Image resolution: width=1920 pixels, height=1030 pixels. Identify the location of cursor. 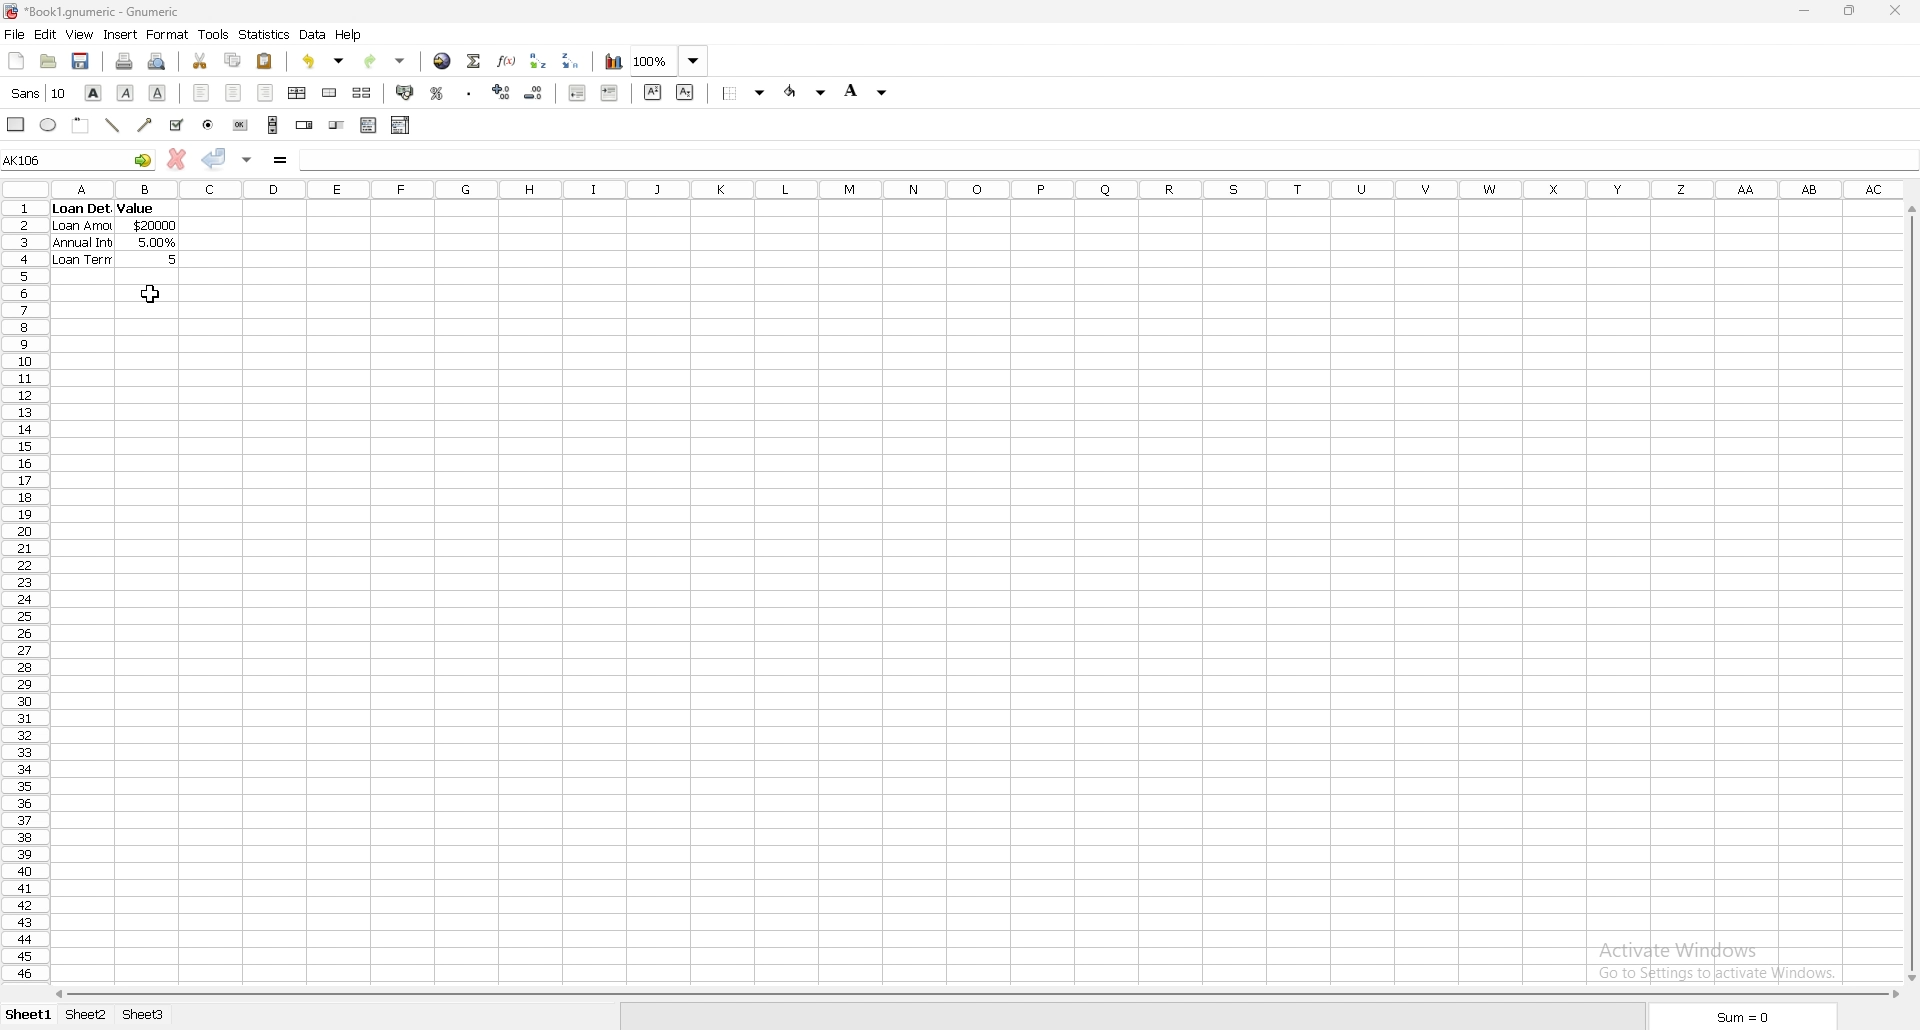
(149, 294).